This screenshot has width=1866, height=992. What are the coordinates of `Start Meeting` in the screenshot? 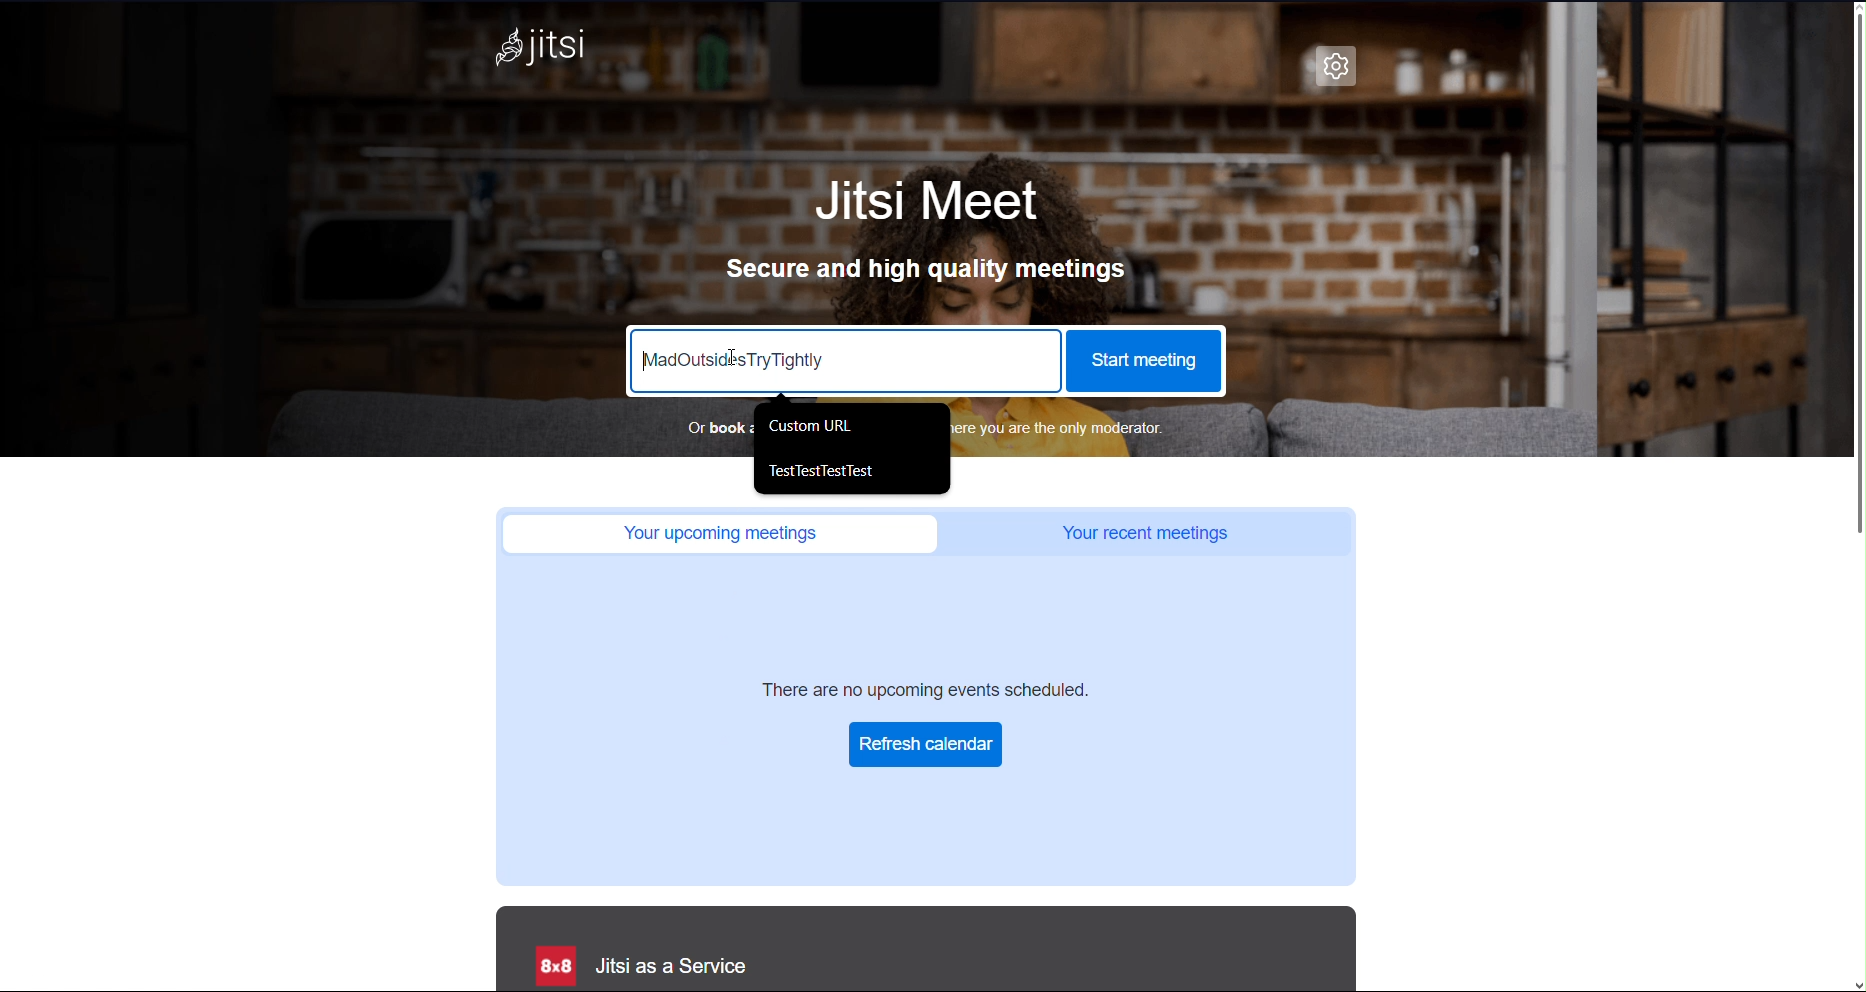 It's located at (1147, 363).